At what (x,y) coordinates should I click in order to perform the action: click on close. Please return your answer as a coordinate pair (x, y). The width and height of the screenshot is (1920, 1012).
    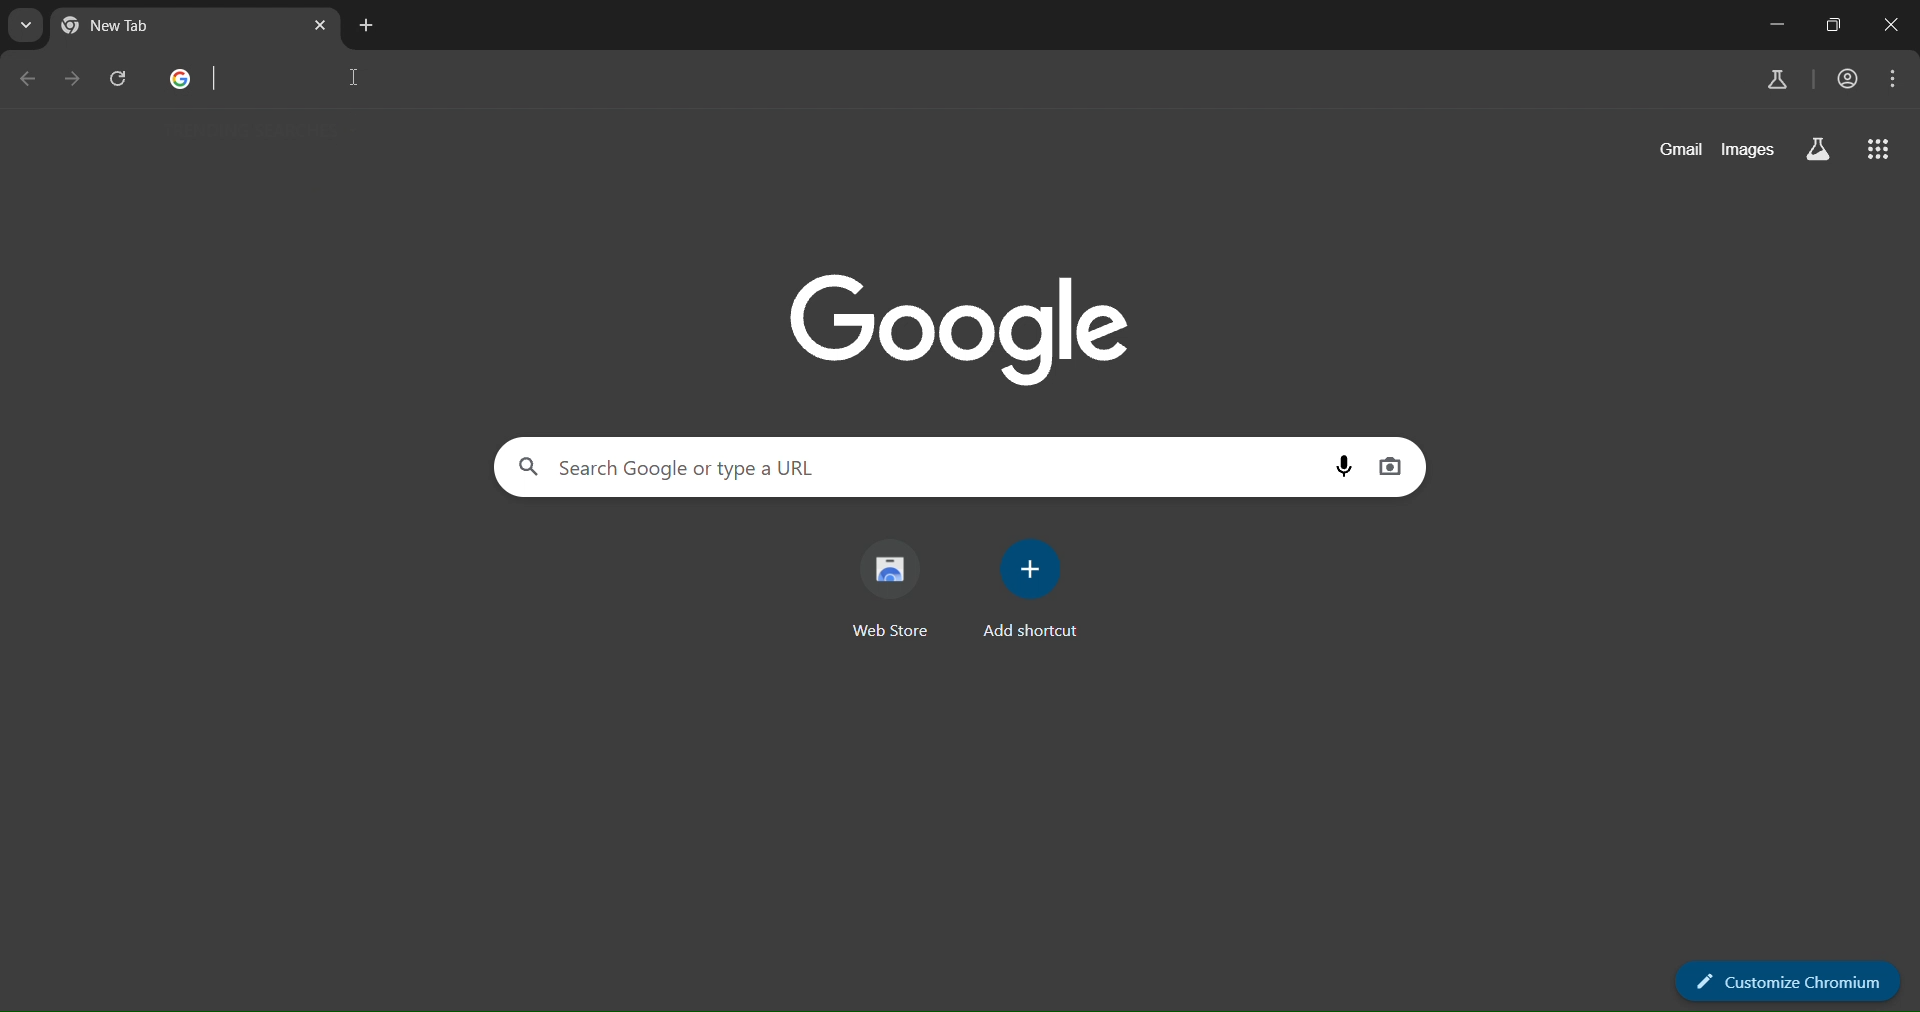
    Looking at the image, I should click on (1893, 25).